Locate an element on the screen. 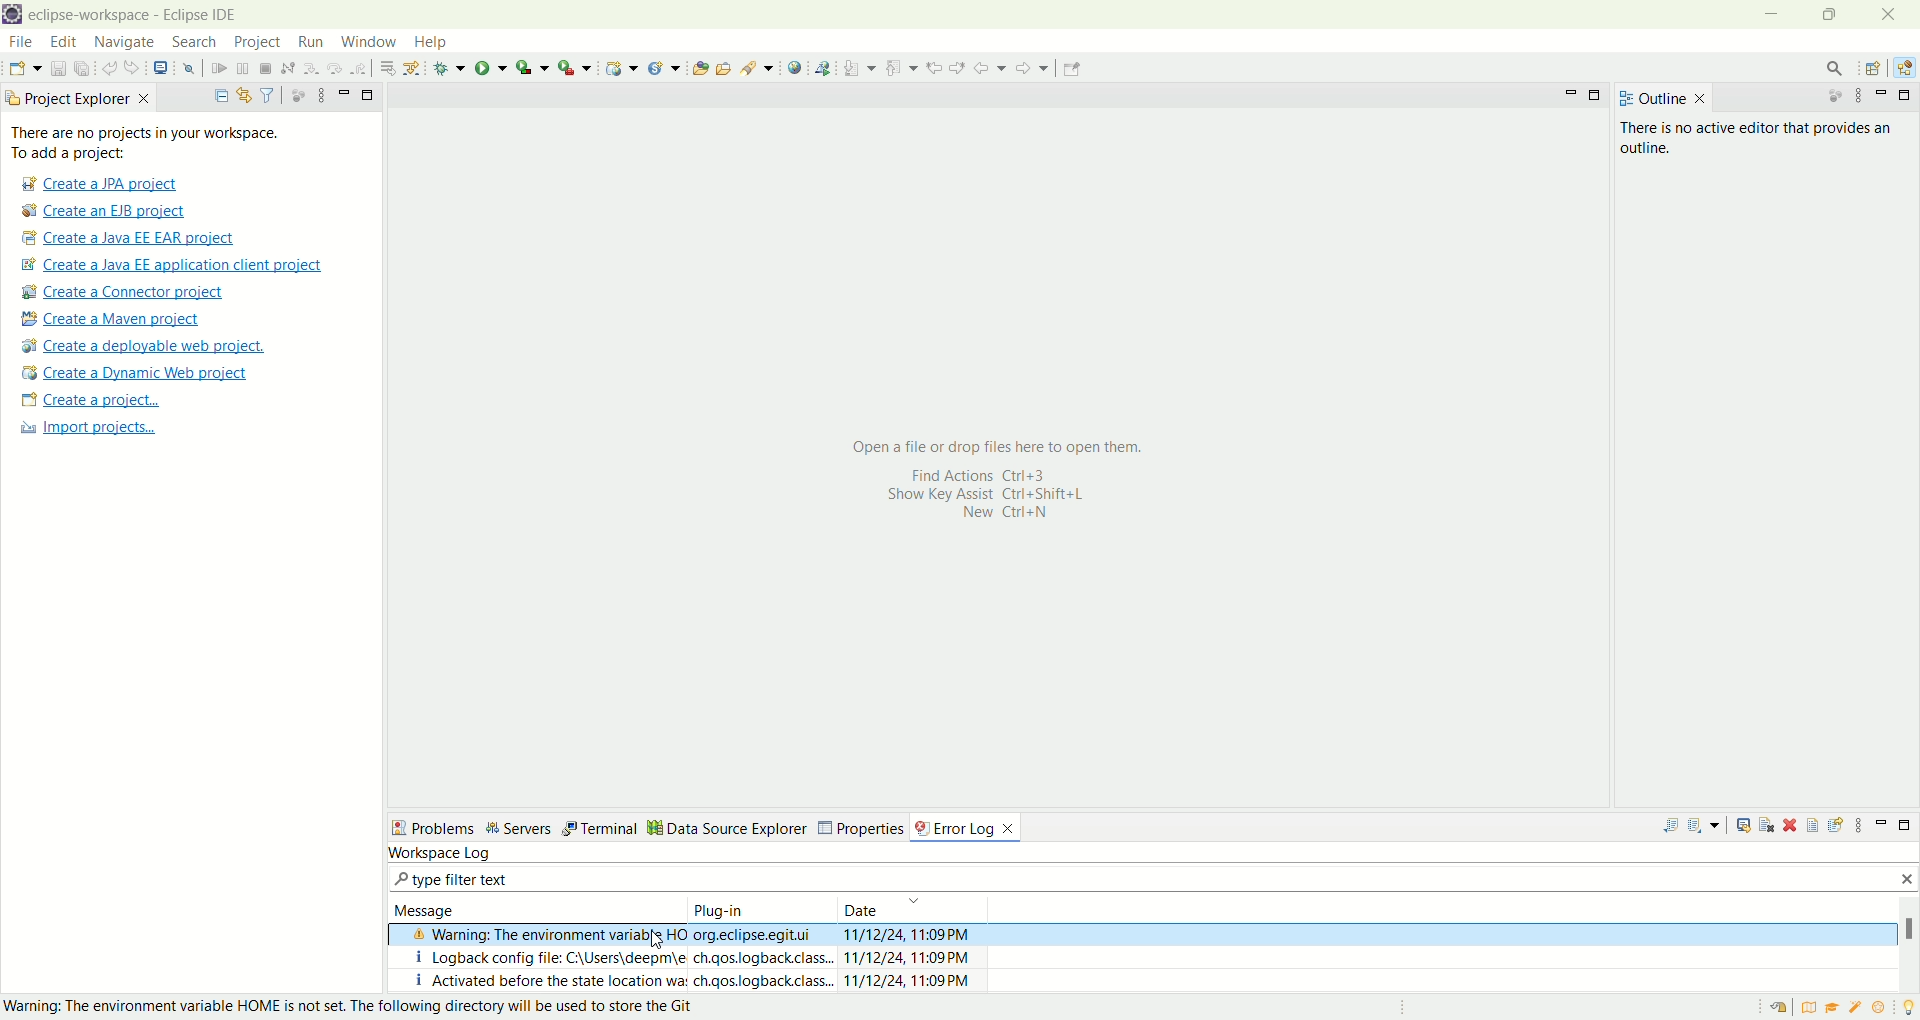 The height and width of the screenshot is (1020, 1920). previous edit location is located at coordinates (934, 66).